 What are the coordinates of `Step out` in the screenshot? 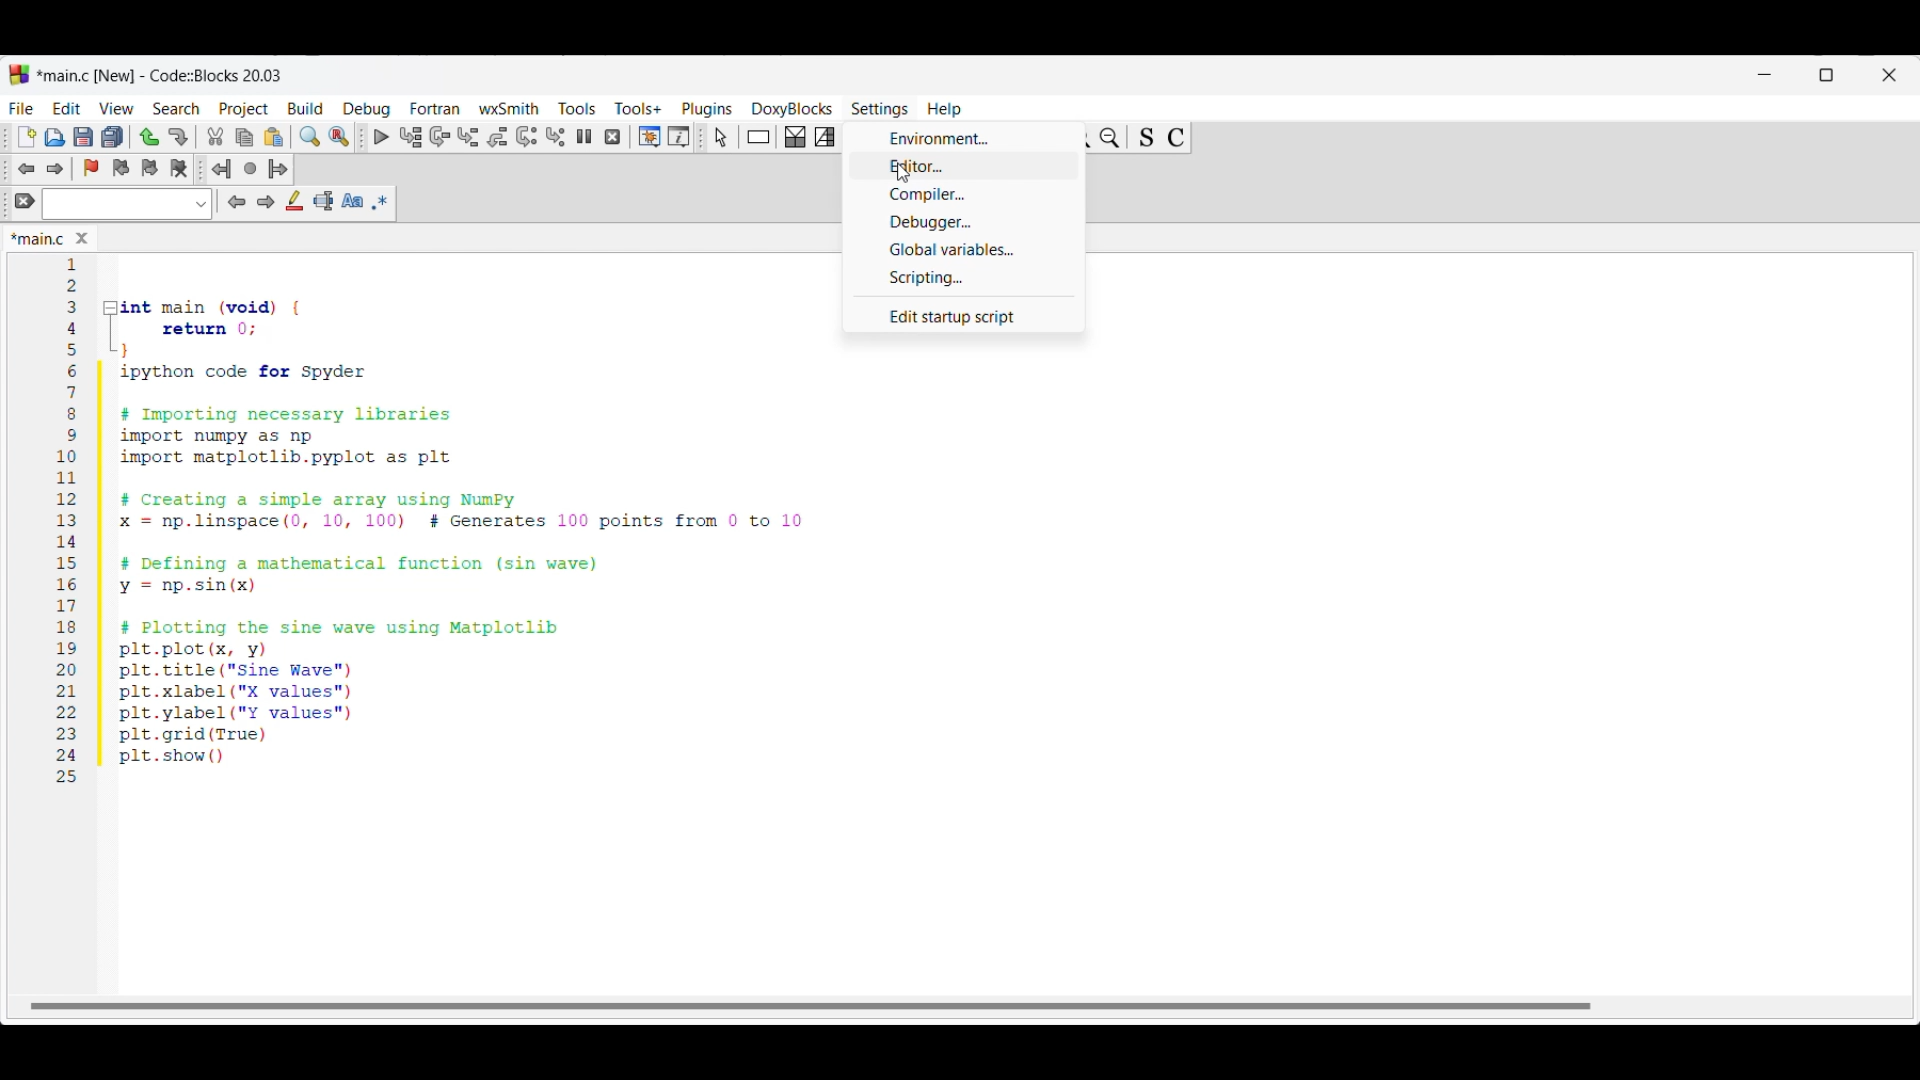 It's located at (498, 137).